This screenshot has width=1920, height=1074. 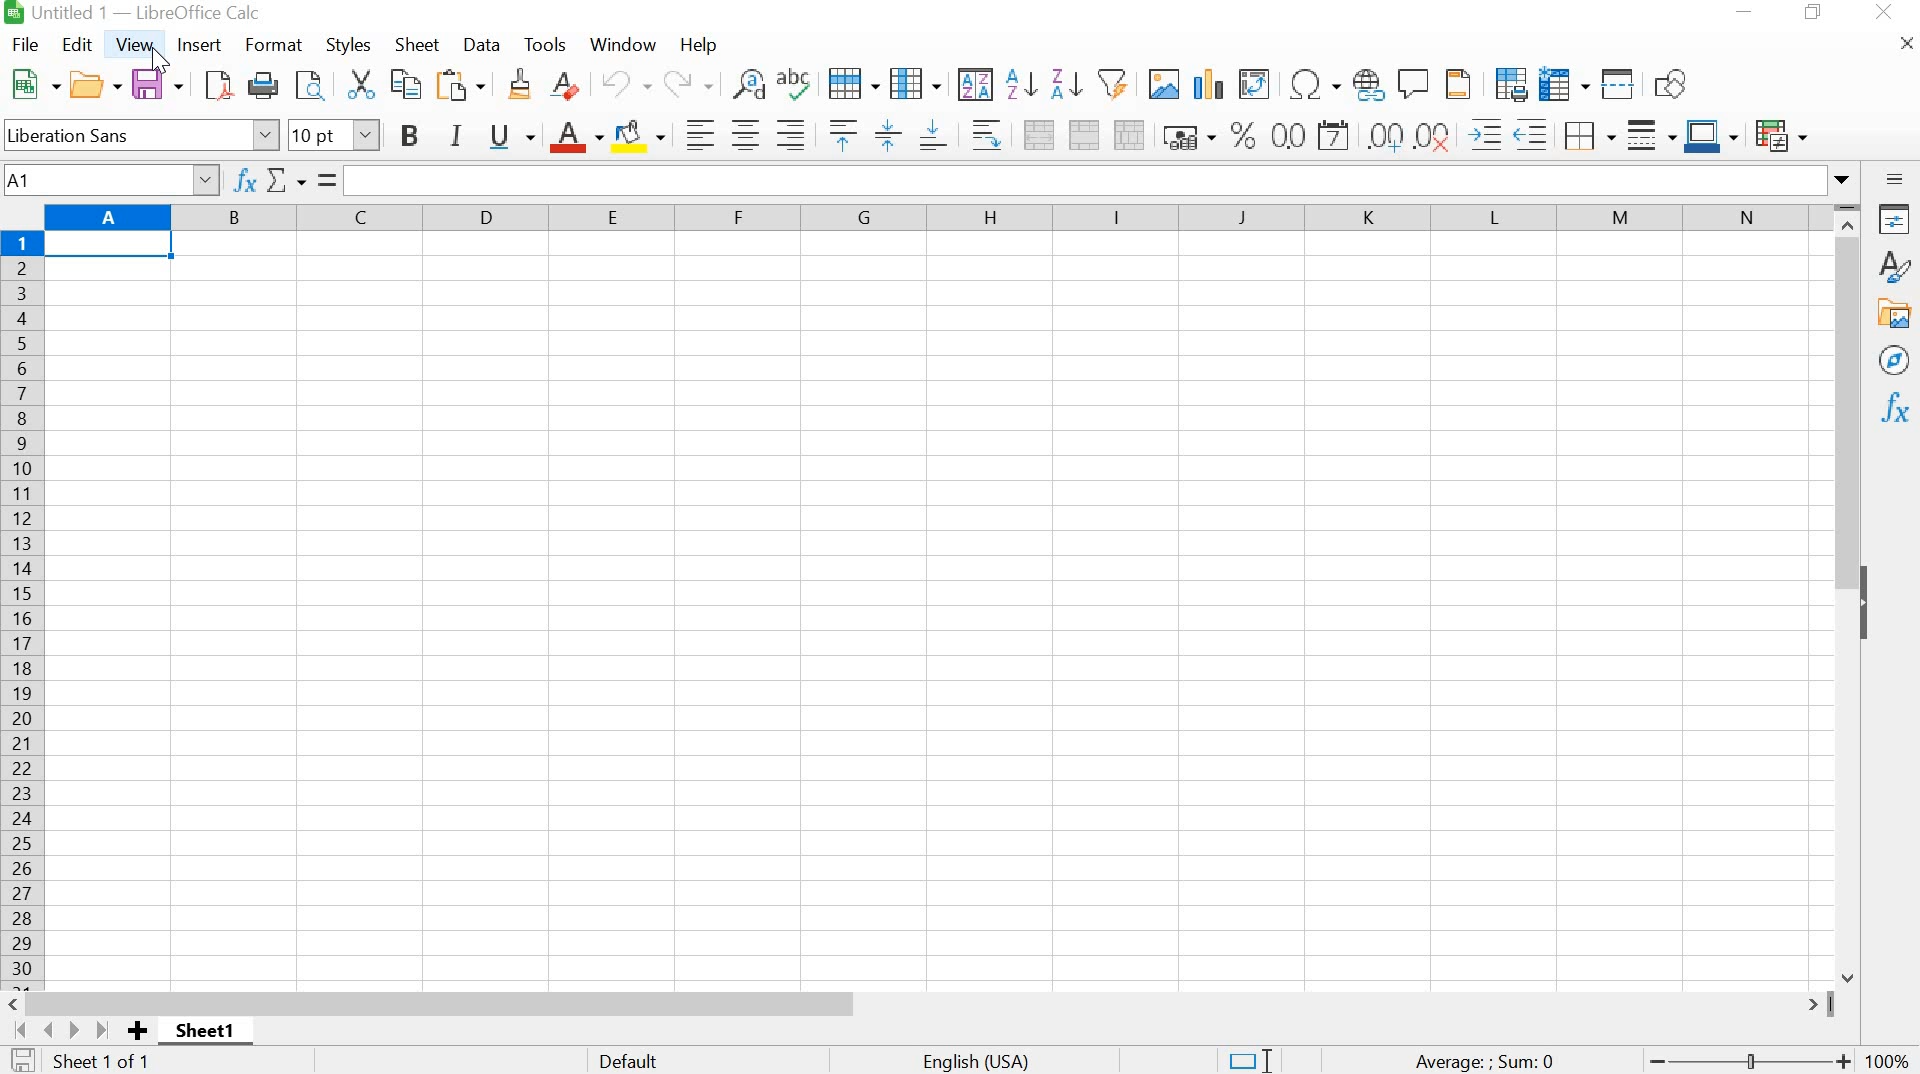 I want to click on ZOOM FACTOR, so click(x=1890, y=1048).